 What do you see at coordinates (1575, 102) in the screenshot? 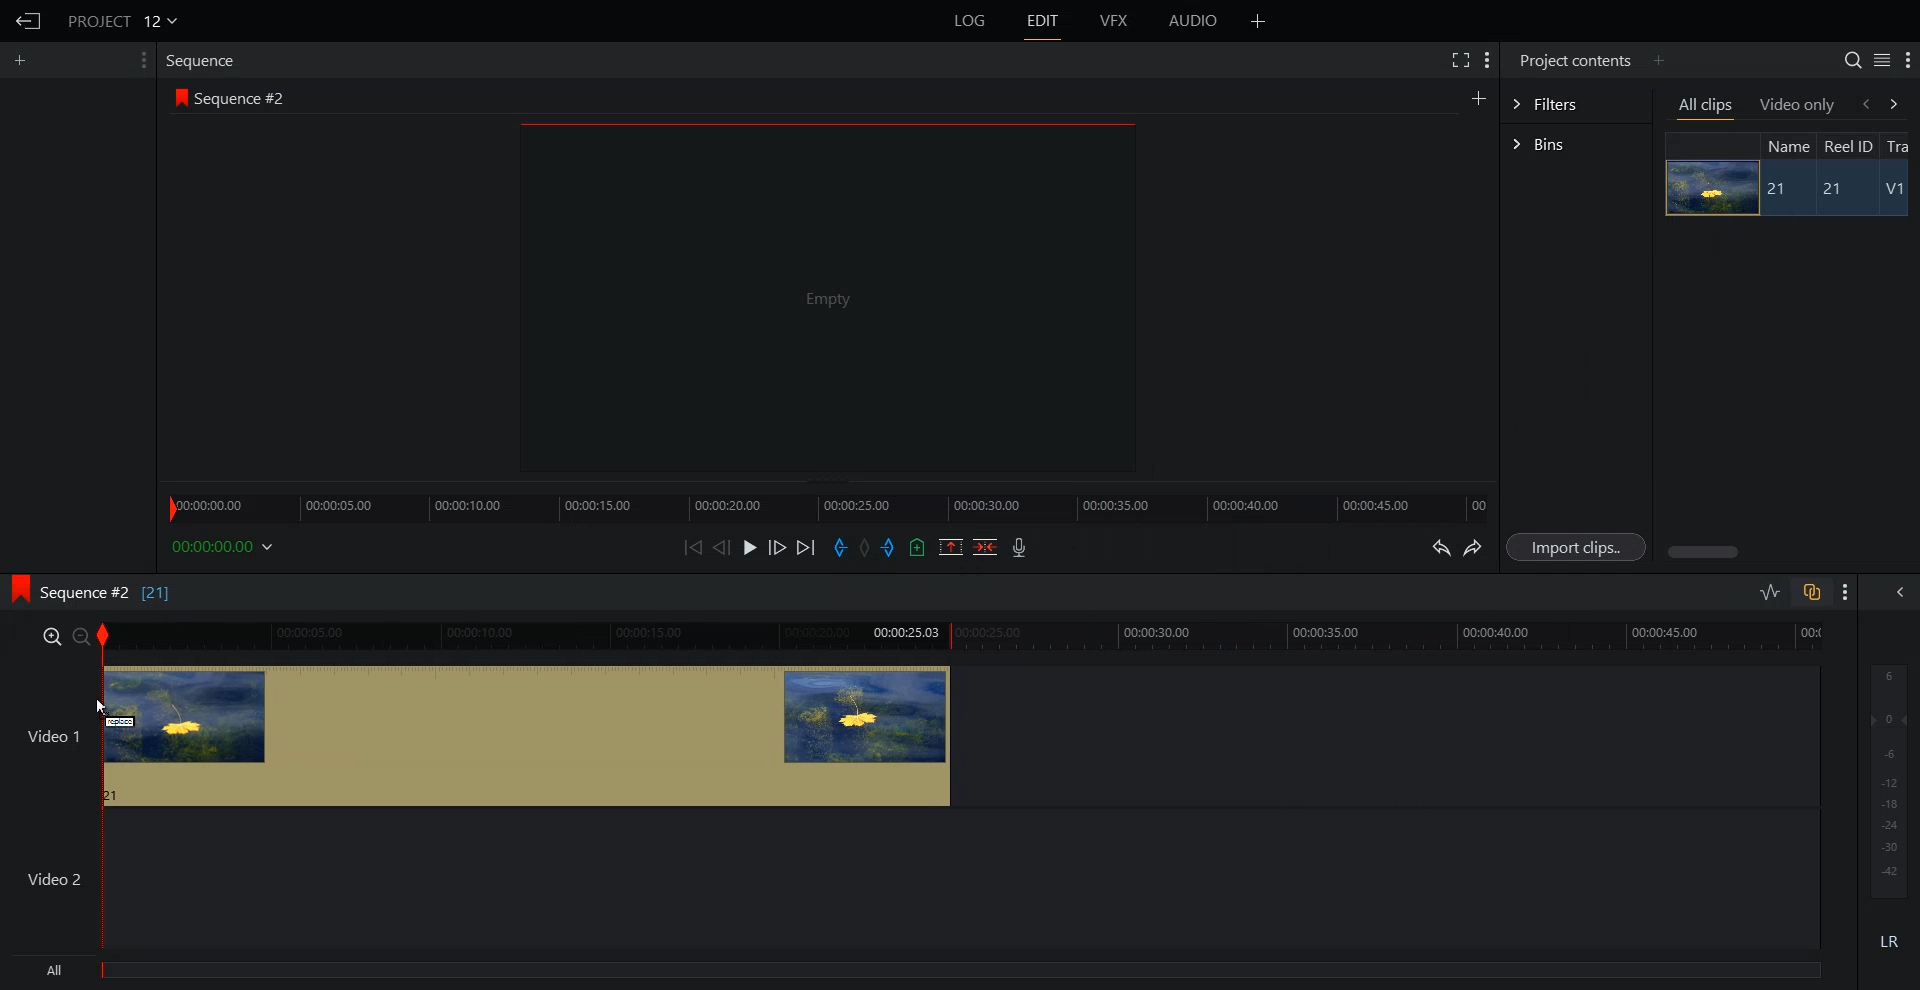
I see `Filters` at bounding box center [1575, 102].